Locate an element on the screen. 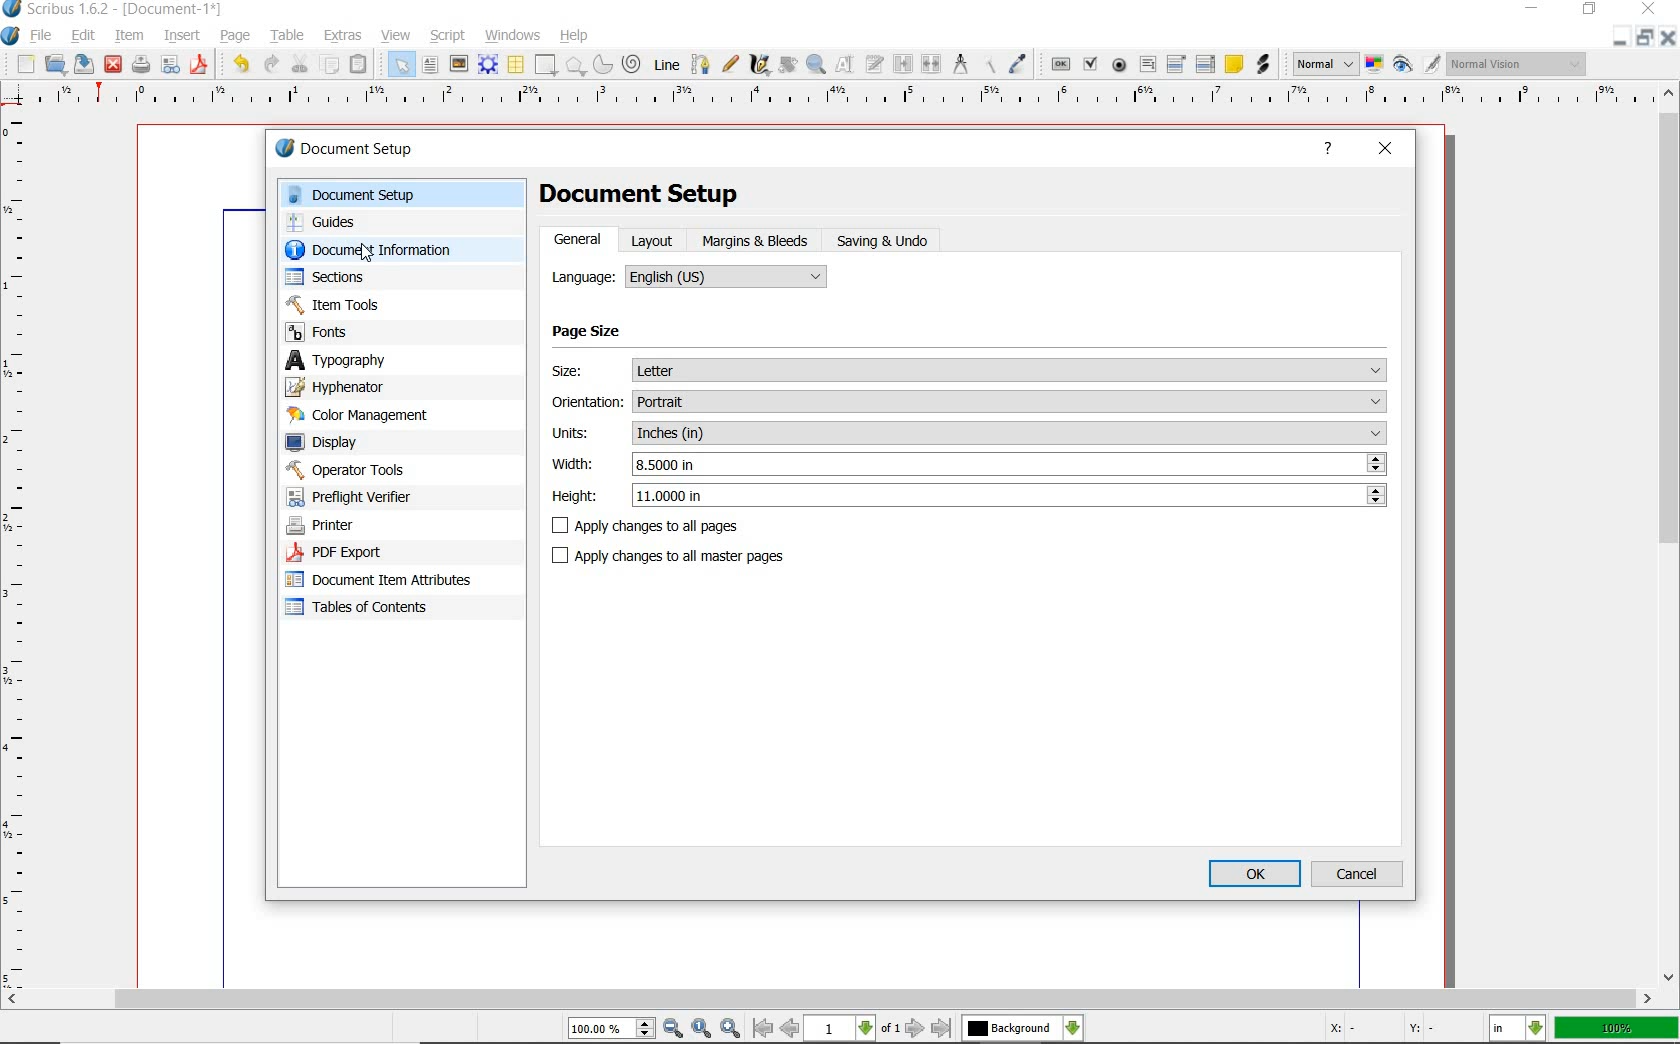 This screenshot has width=1680, height=1044. undo is located at coordinates (240, 66).